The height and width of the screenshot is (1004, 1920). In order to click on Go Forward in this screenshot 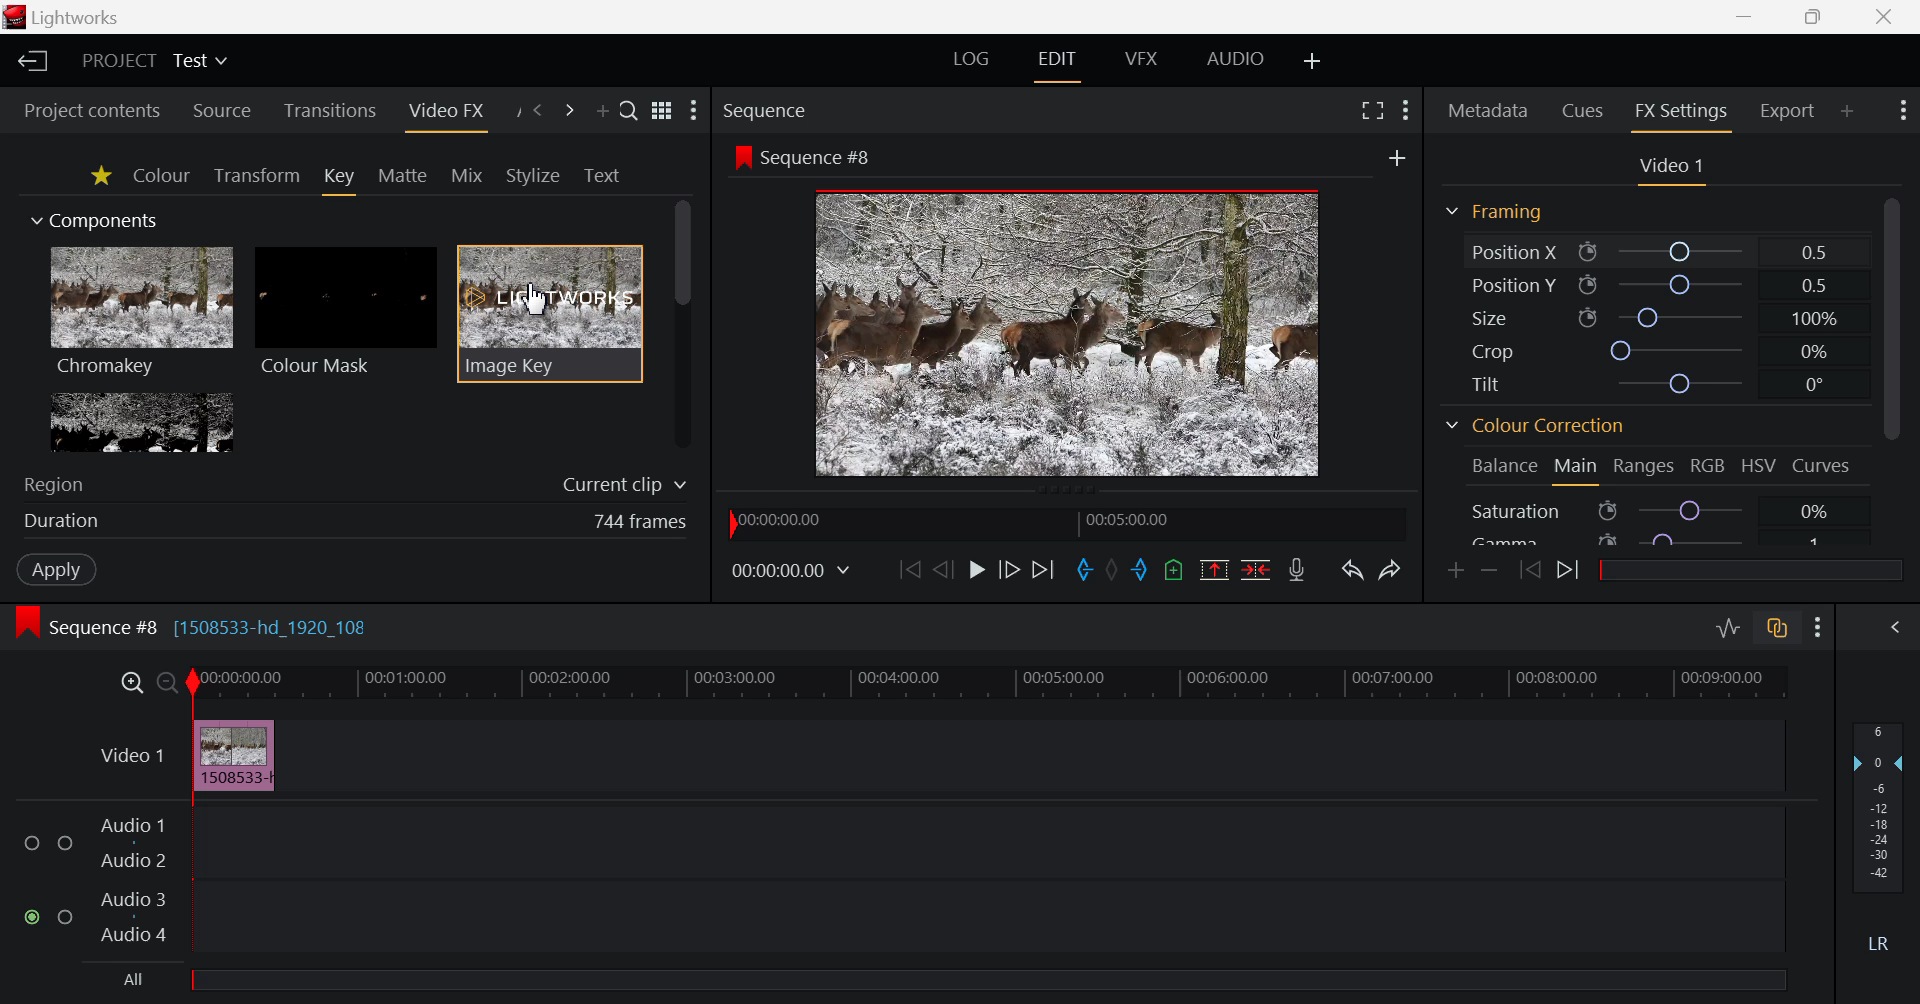, I will do `click(1010, 569)`.